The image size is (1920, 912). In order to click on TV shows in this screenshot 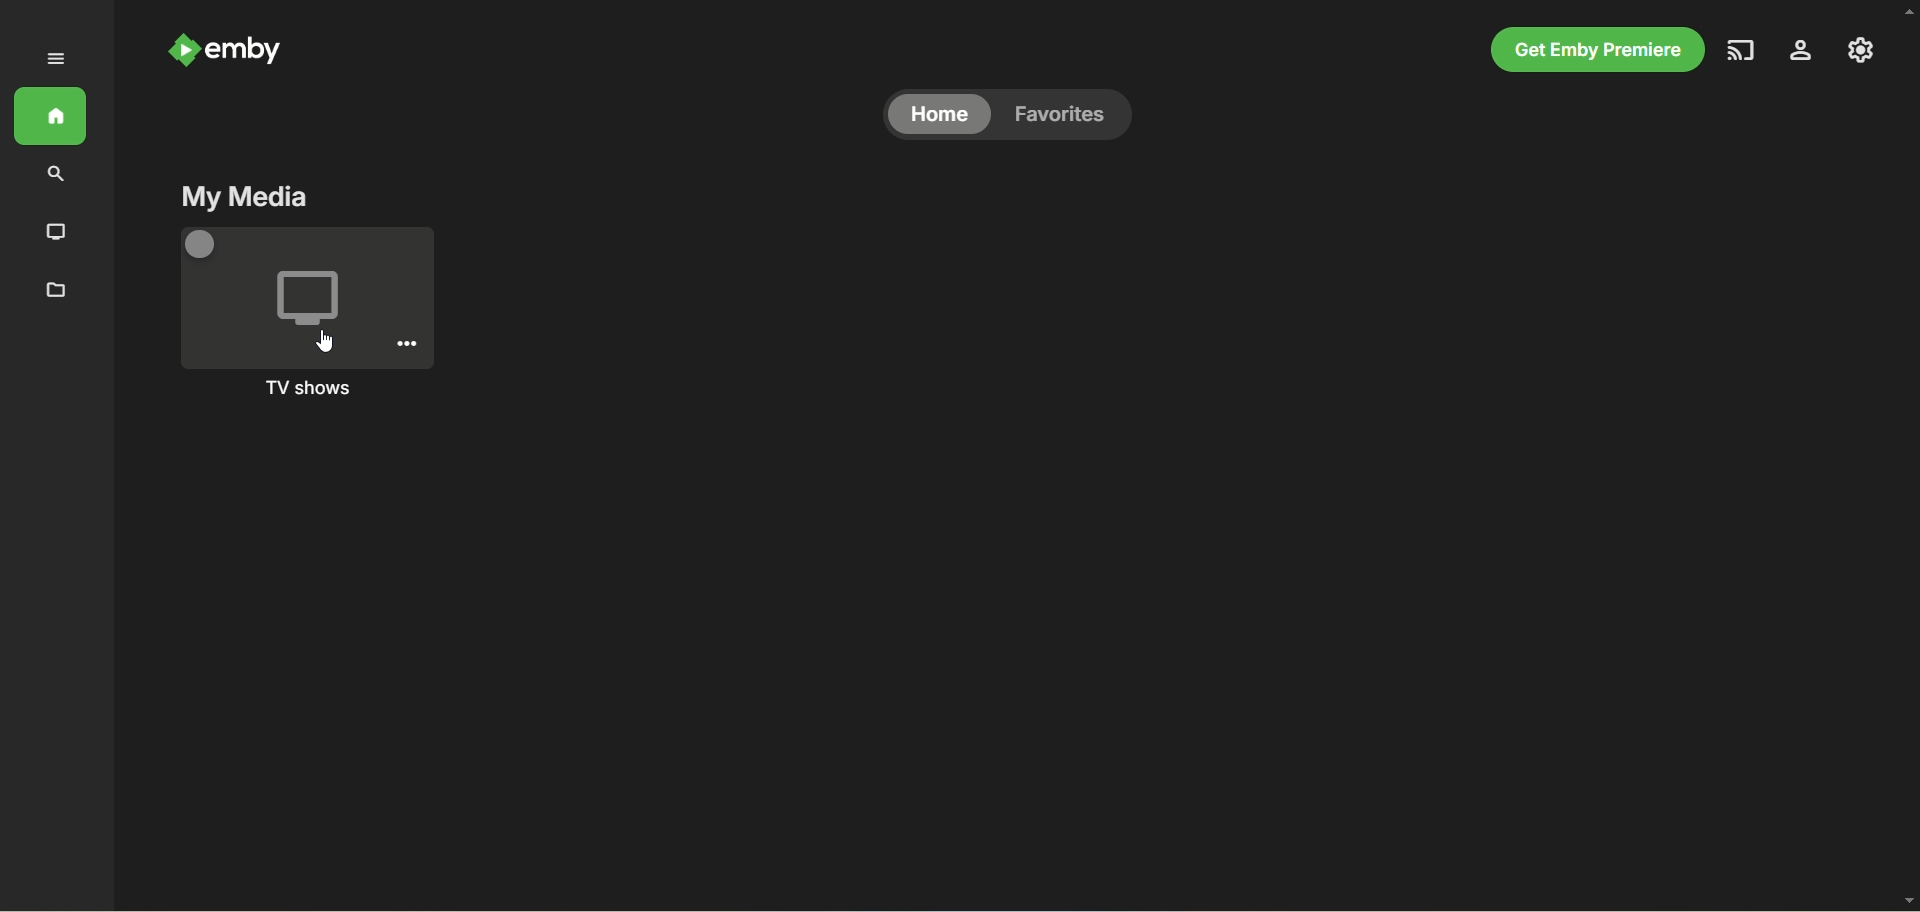, I will do `click(53, 231)`.